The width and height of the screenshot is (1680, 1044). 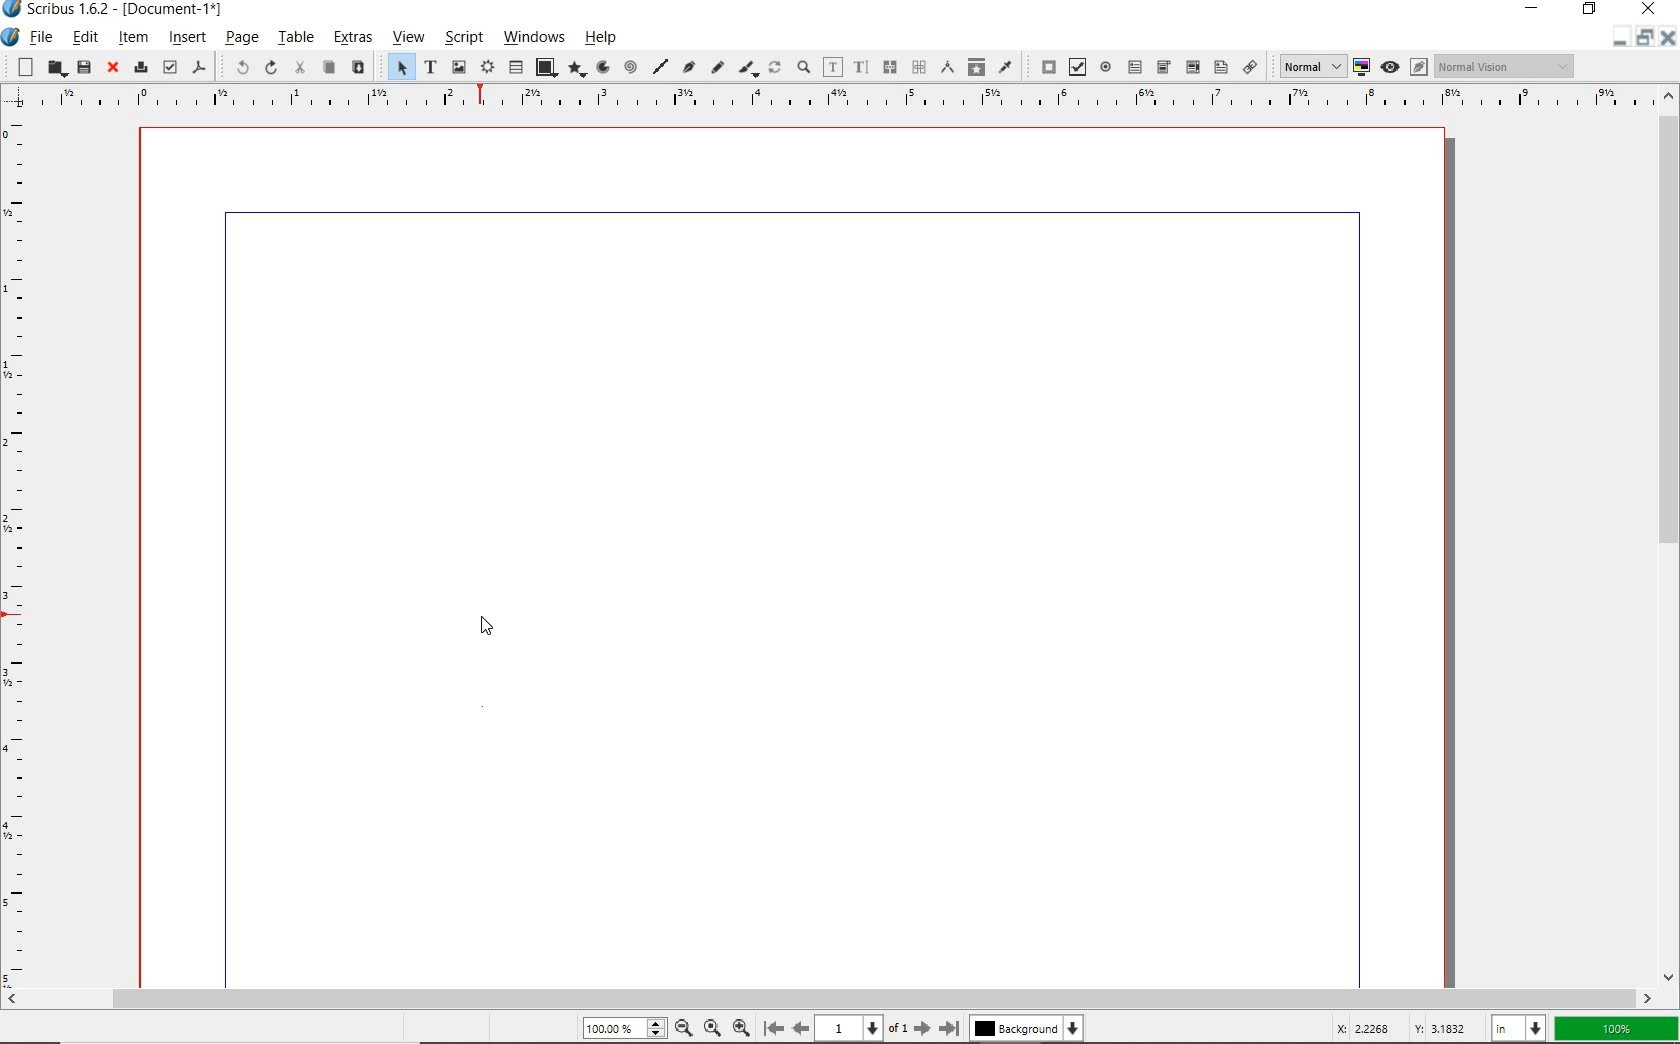 What do you see at coordinates (429, 68) in the screenshot?
I see `text frame` at bounding box center [429, 68].